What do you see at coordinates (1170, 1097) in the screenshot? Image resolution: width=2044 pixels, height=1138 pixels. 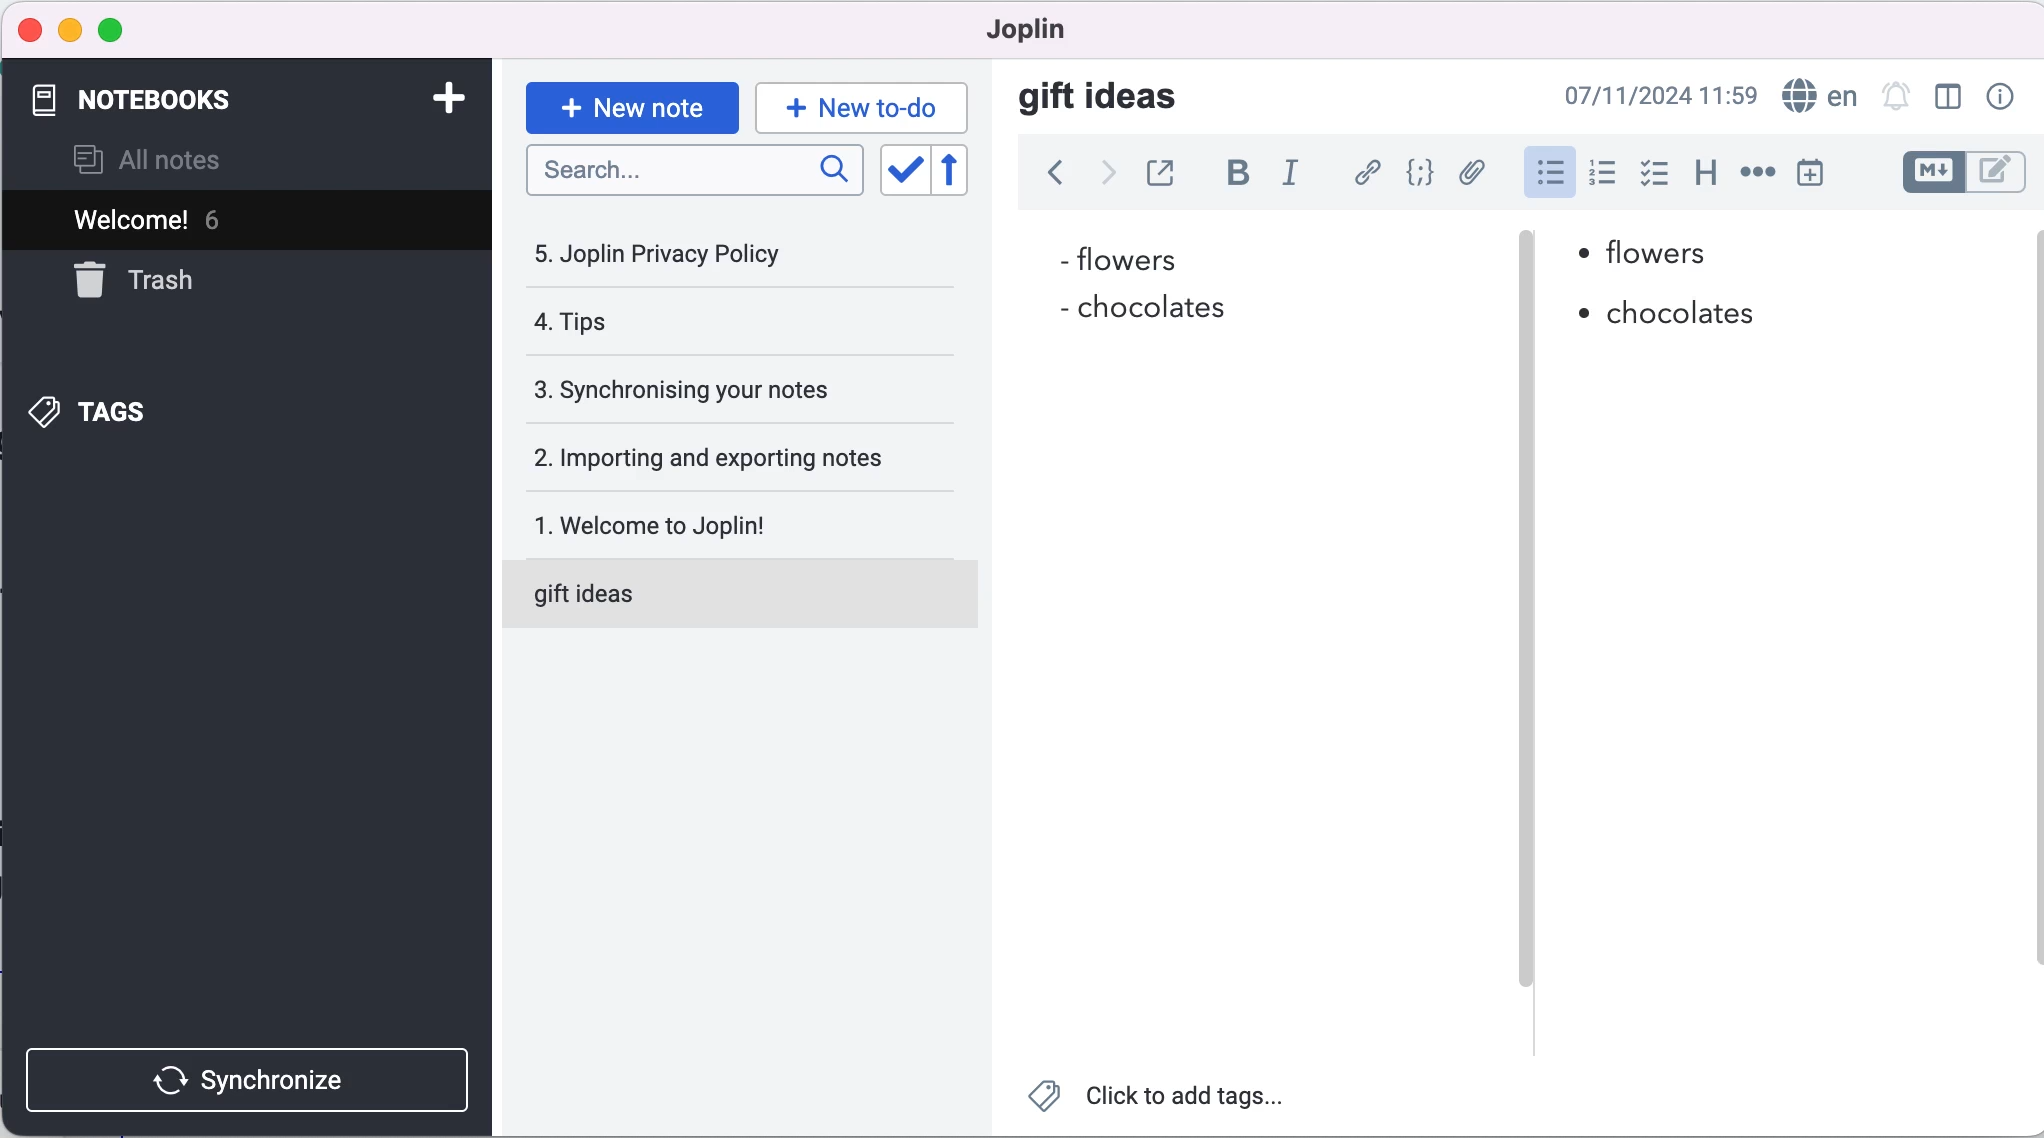 I see `click to add tags` at bounding box center [1170, 1097].